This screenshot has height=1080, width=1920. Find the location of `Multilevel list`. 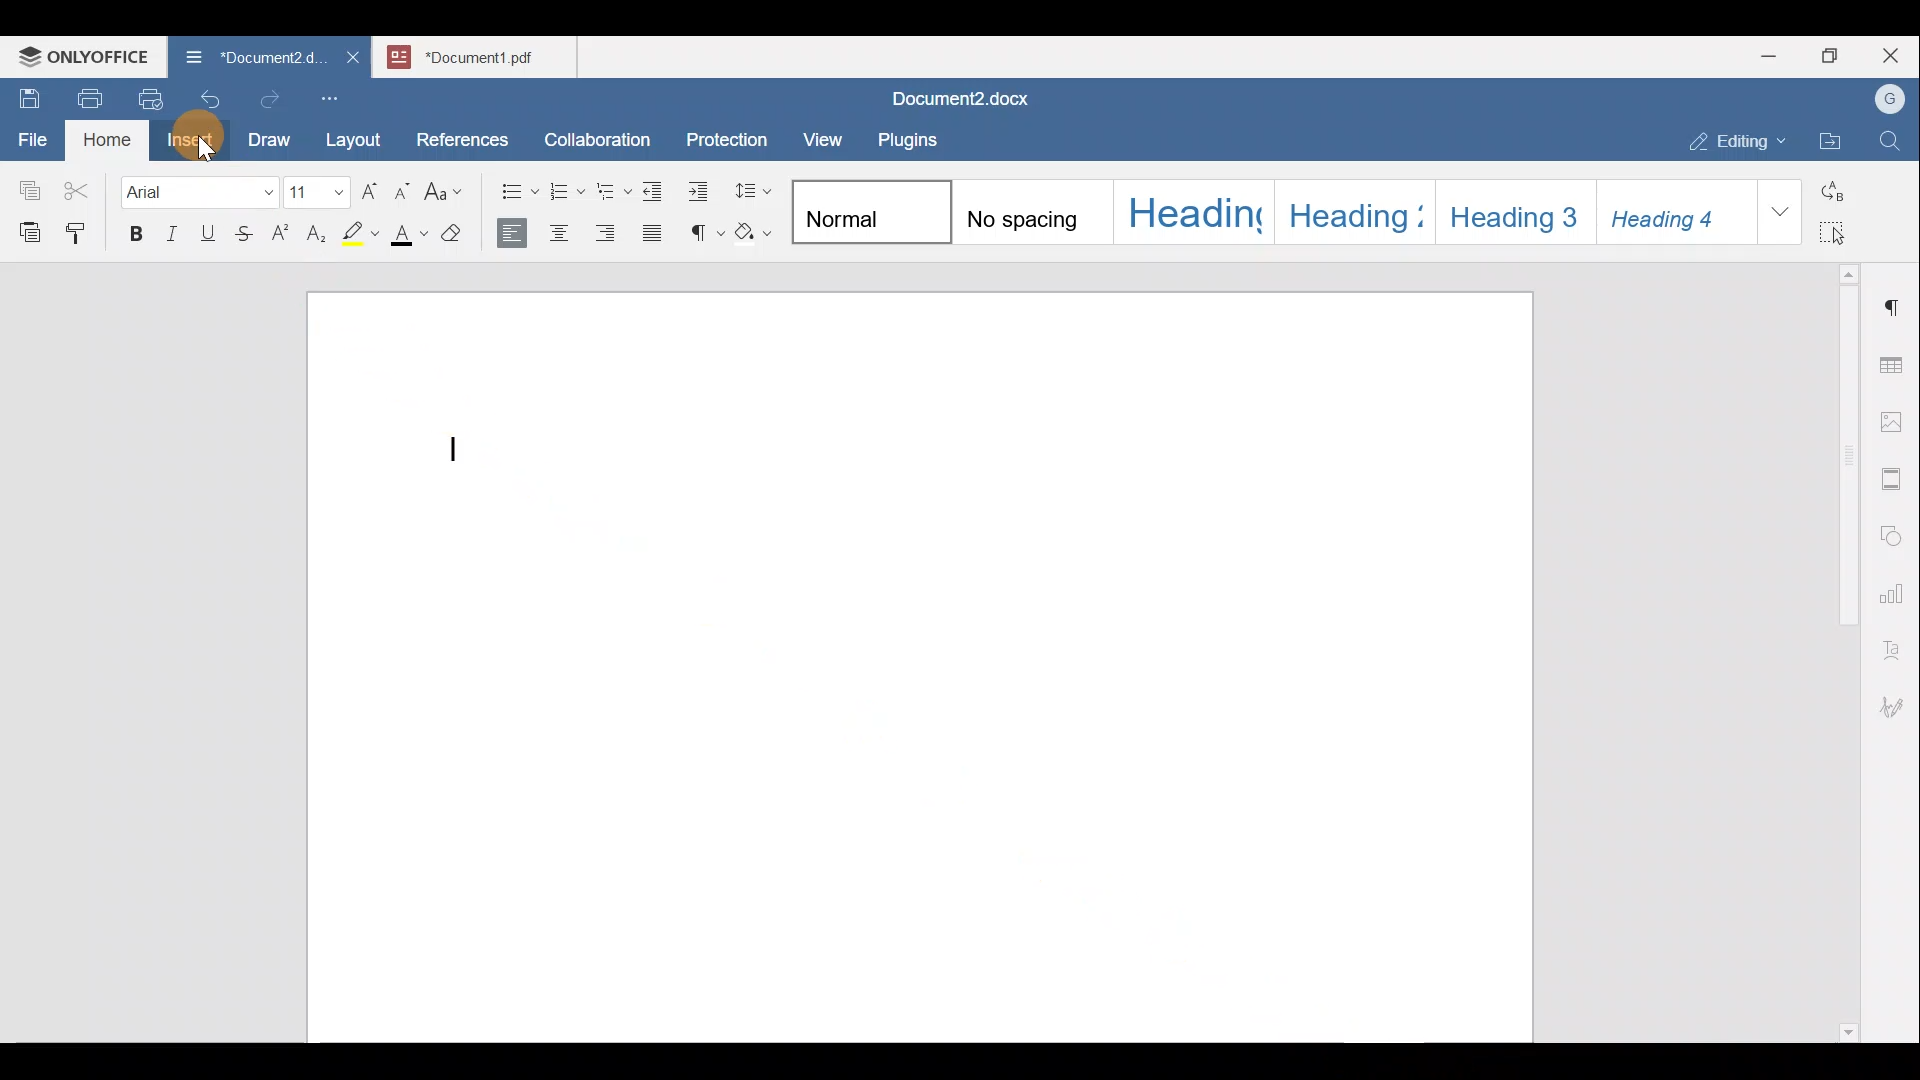

Multilevel list is located at coordinates (612, 191).